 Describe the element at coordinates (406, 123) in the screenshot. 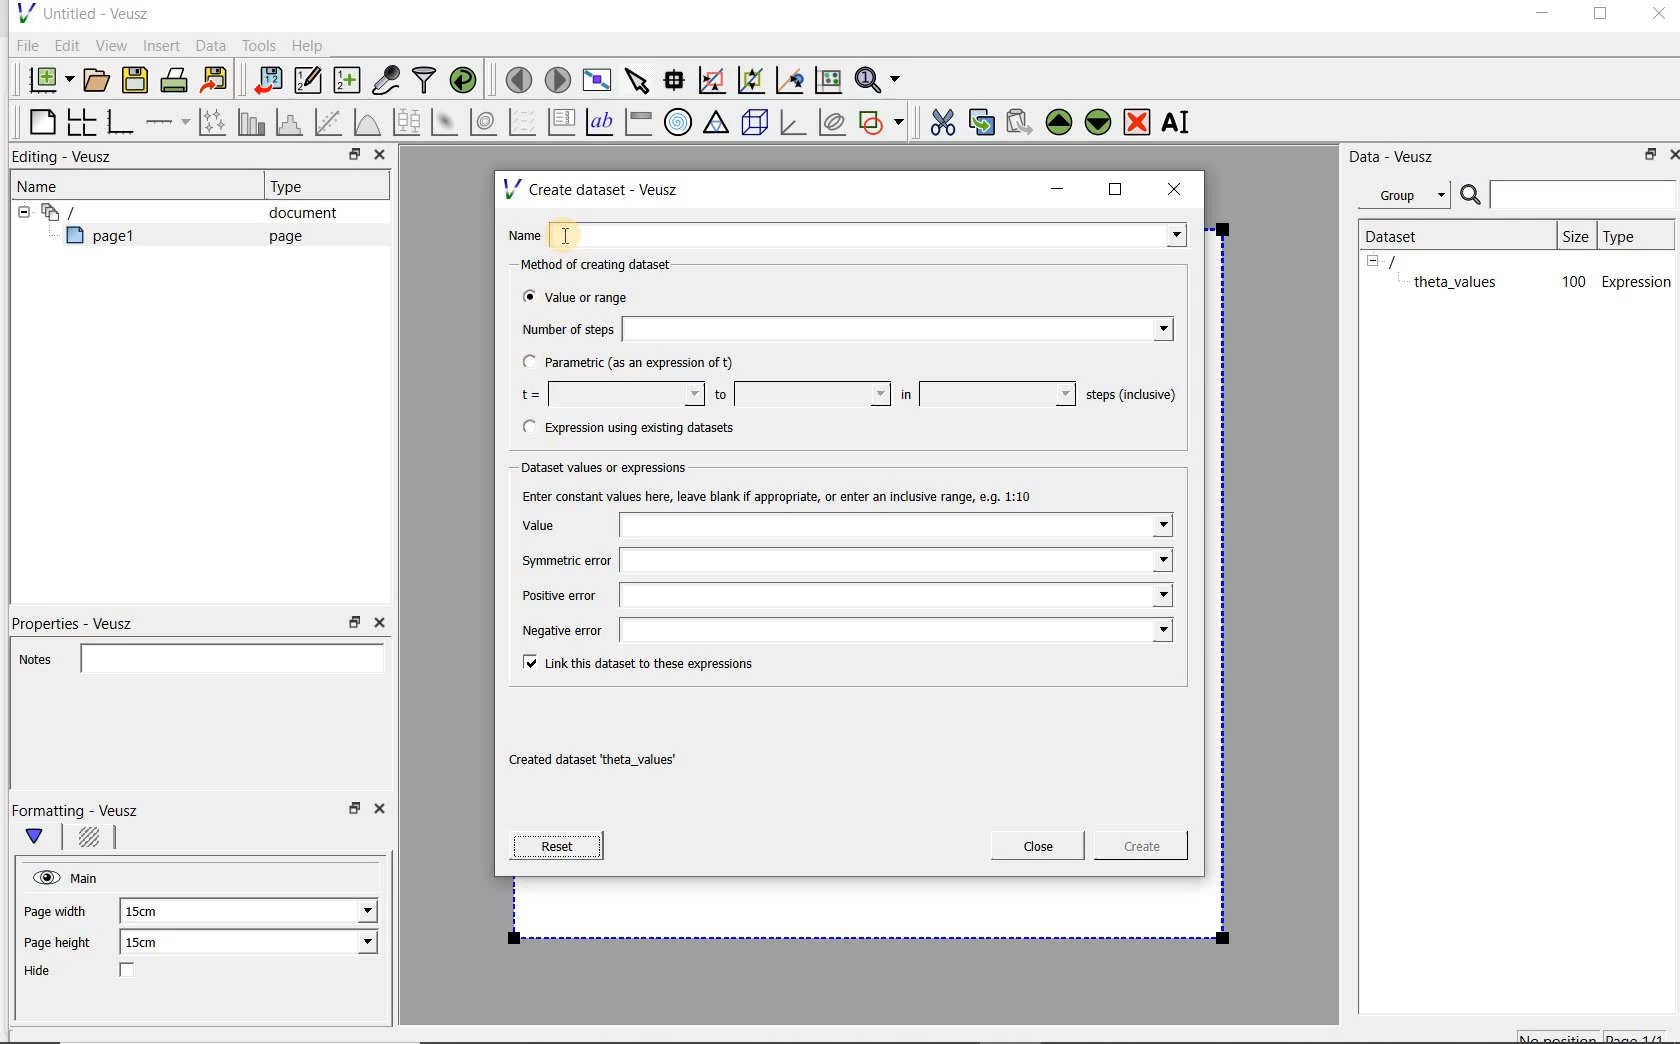

I see `plot box plots` at that location.